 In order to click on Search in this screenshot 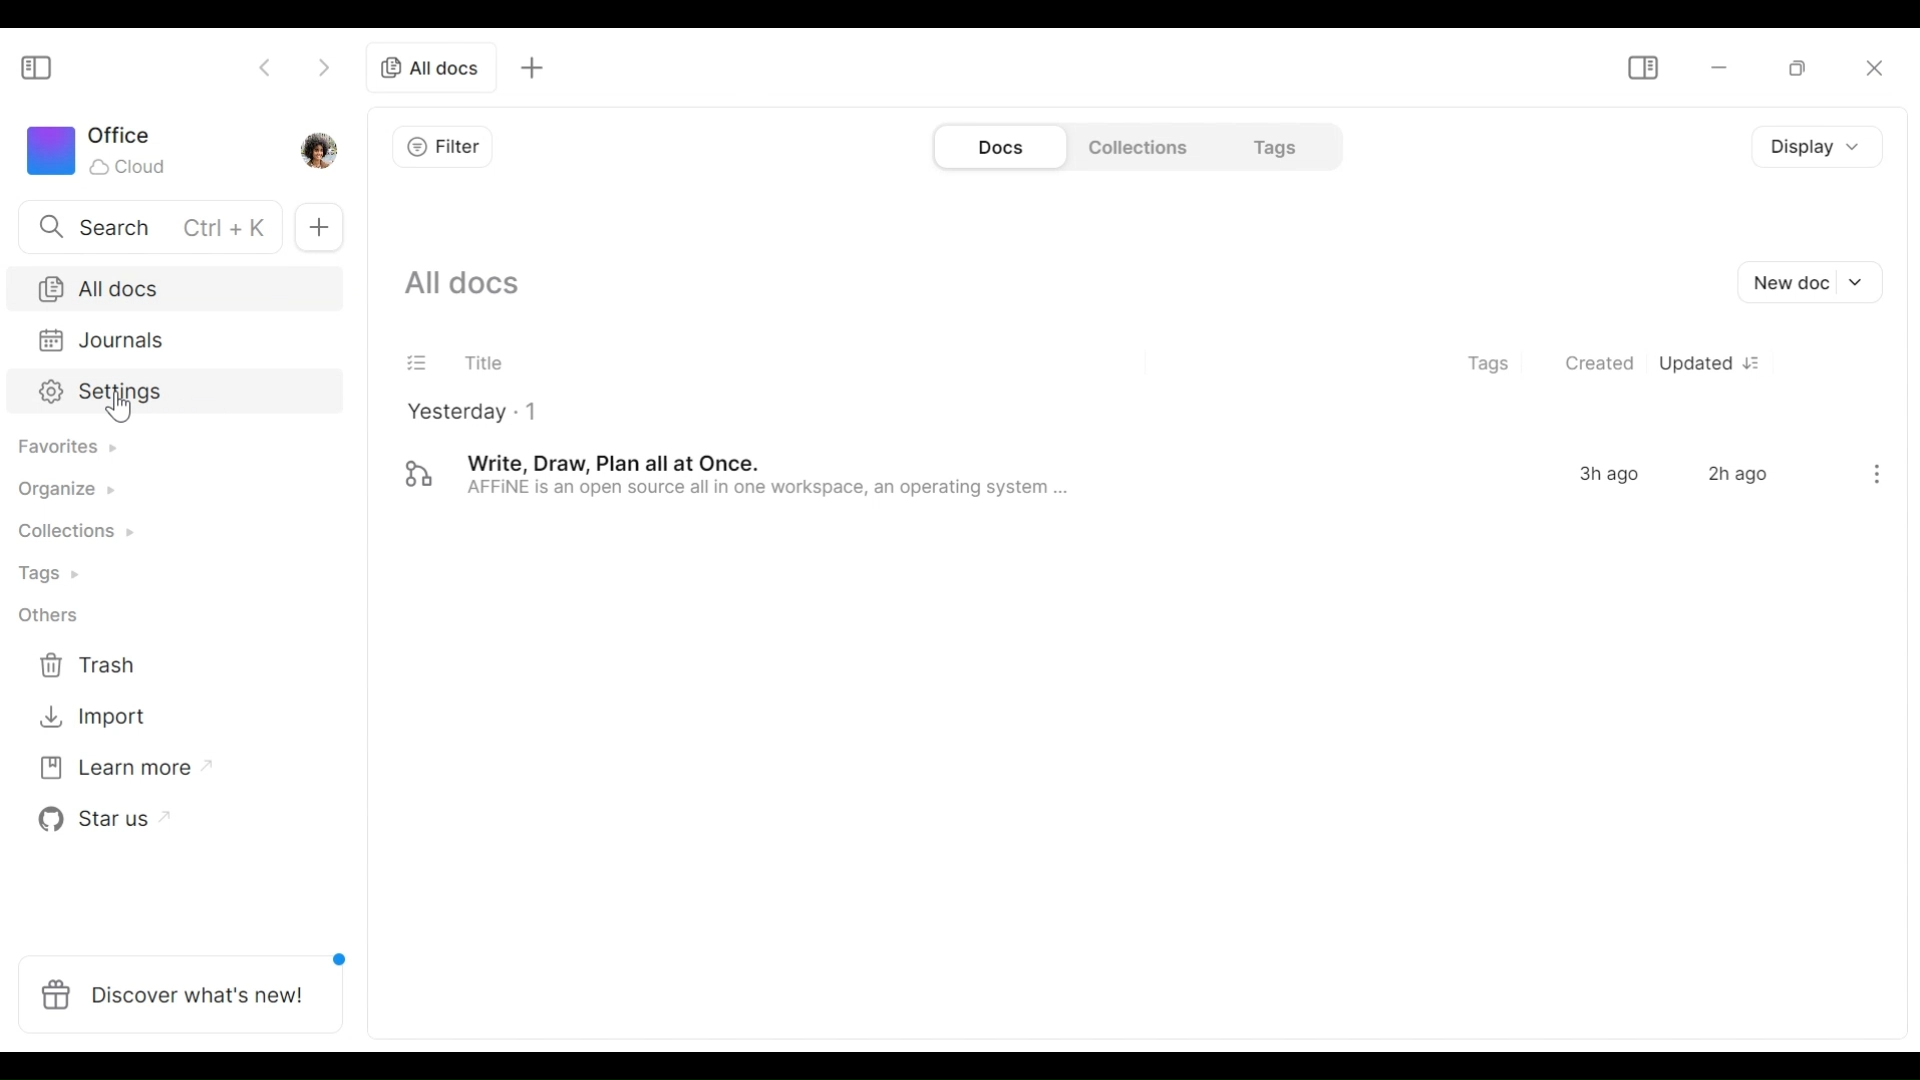, I will do `click(147, 226)`.